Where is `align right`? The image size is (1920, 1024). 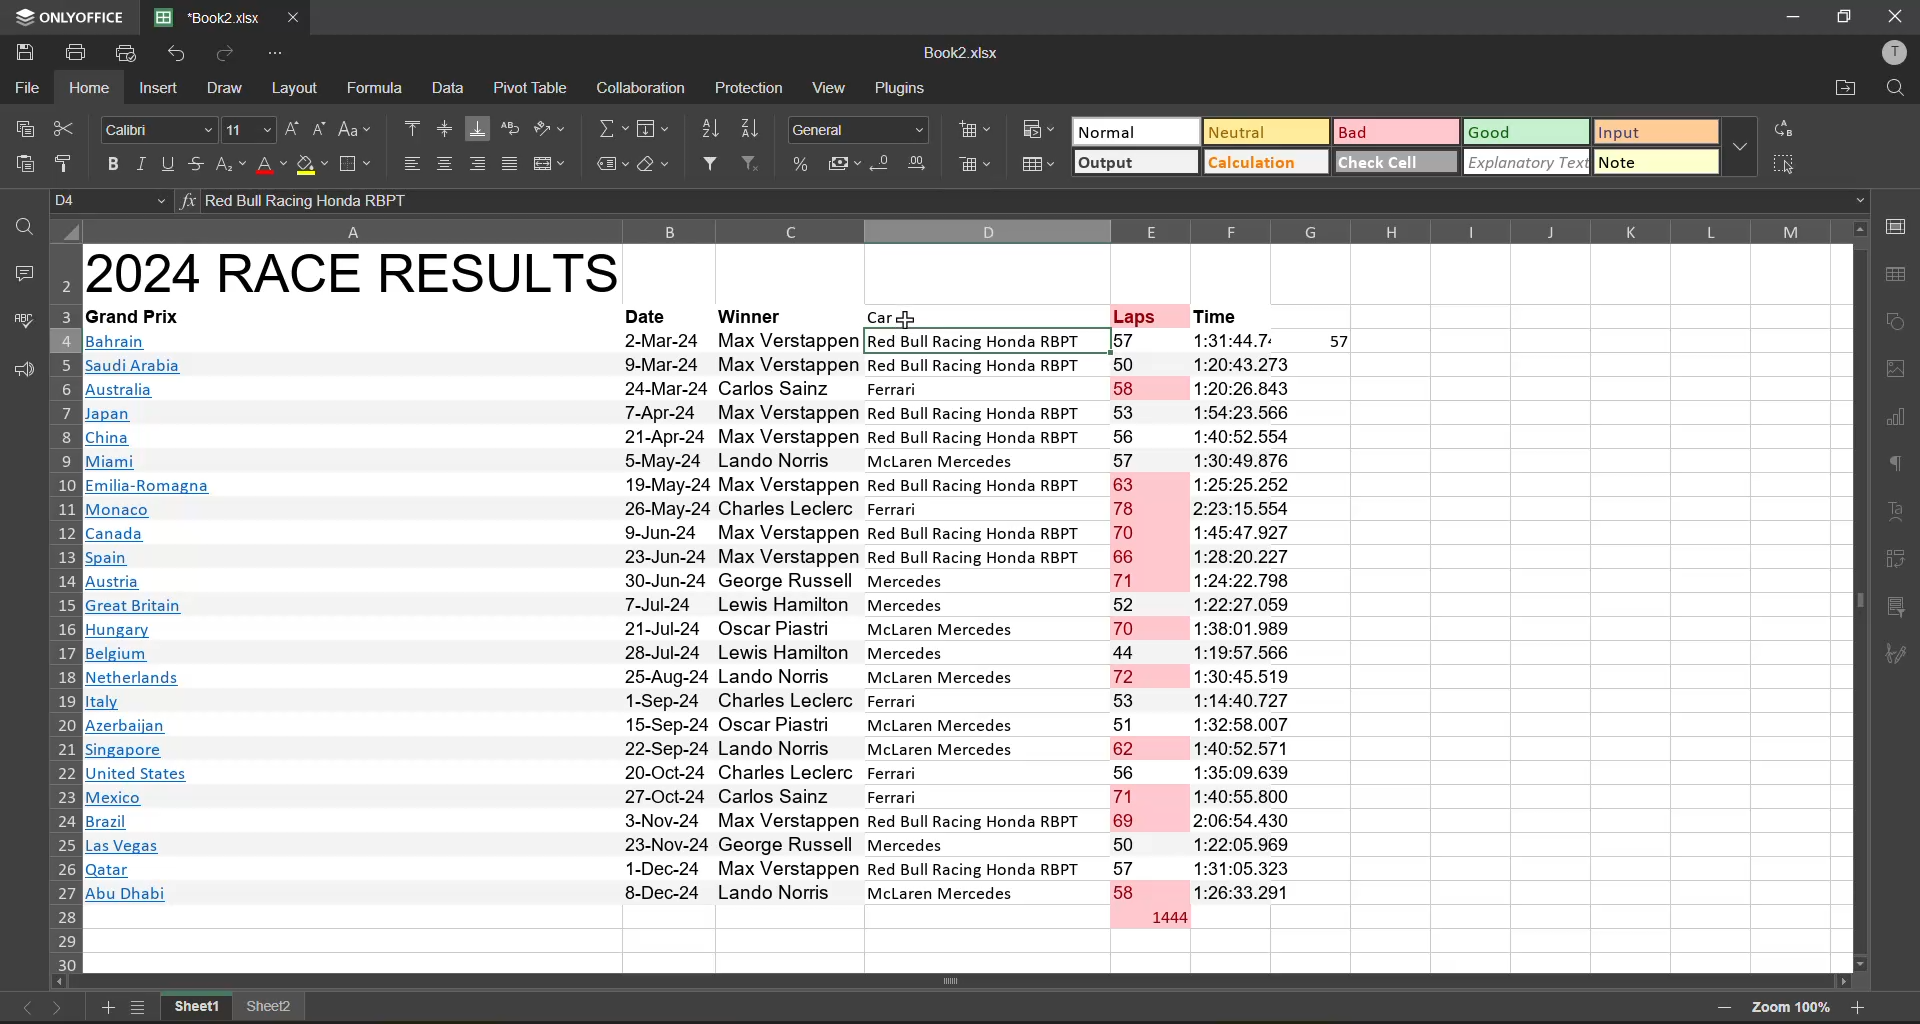
align right is located at coordinates (478, 164).